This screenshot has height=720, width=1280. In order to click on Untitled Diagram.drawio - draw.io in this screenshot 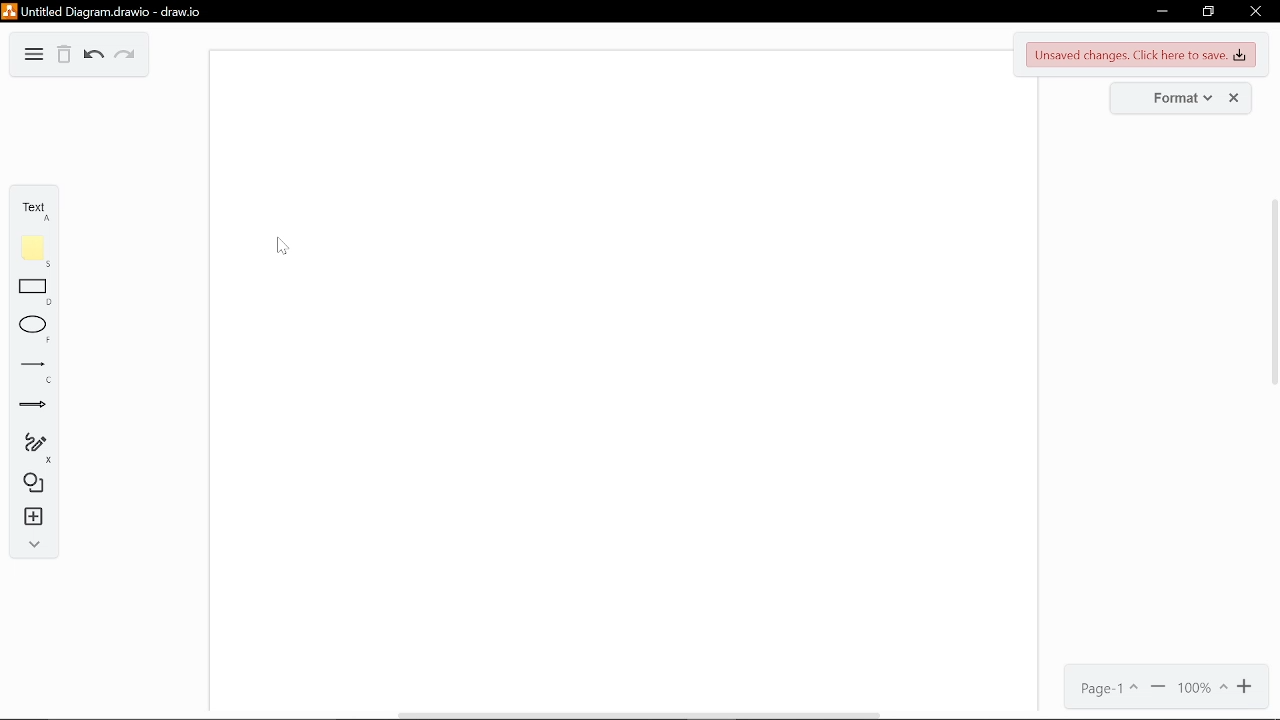, I will do `click(106, 10)`.